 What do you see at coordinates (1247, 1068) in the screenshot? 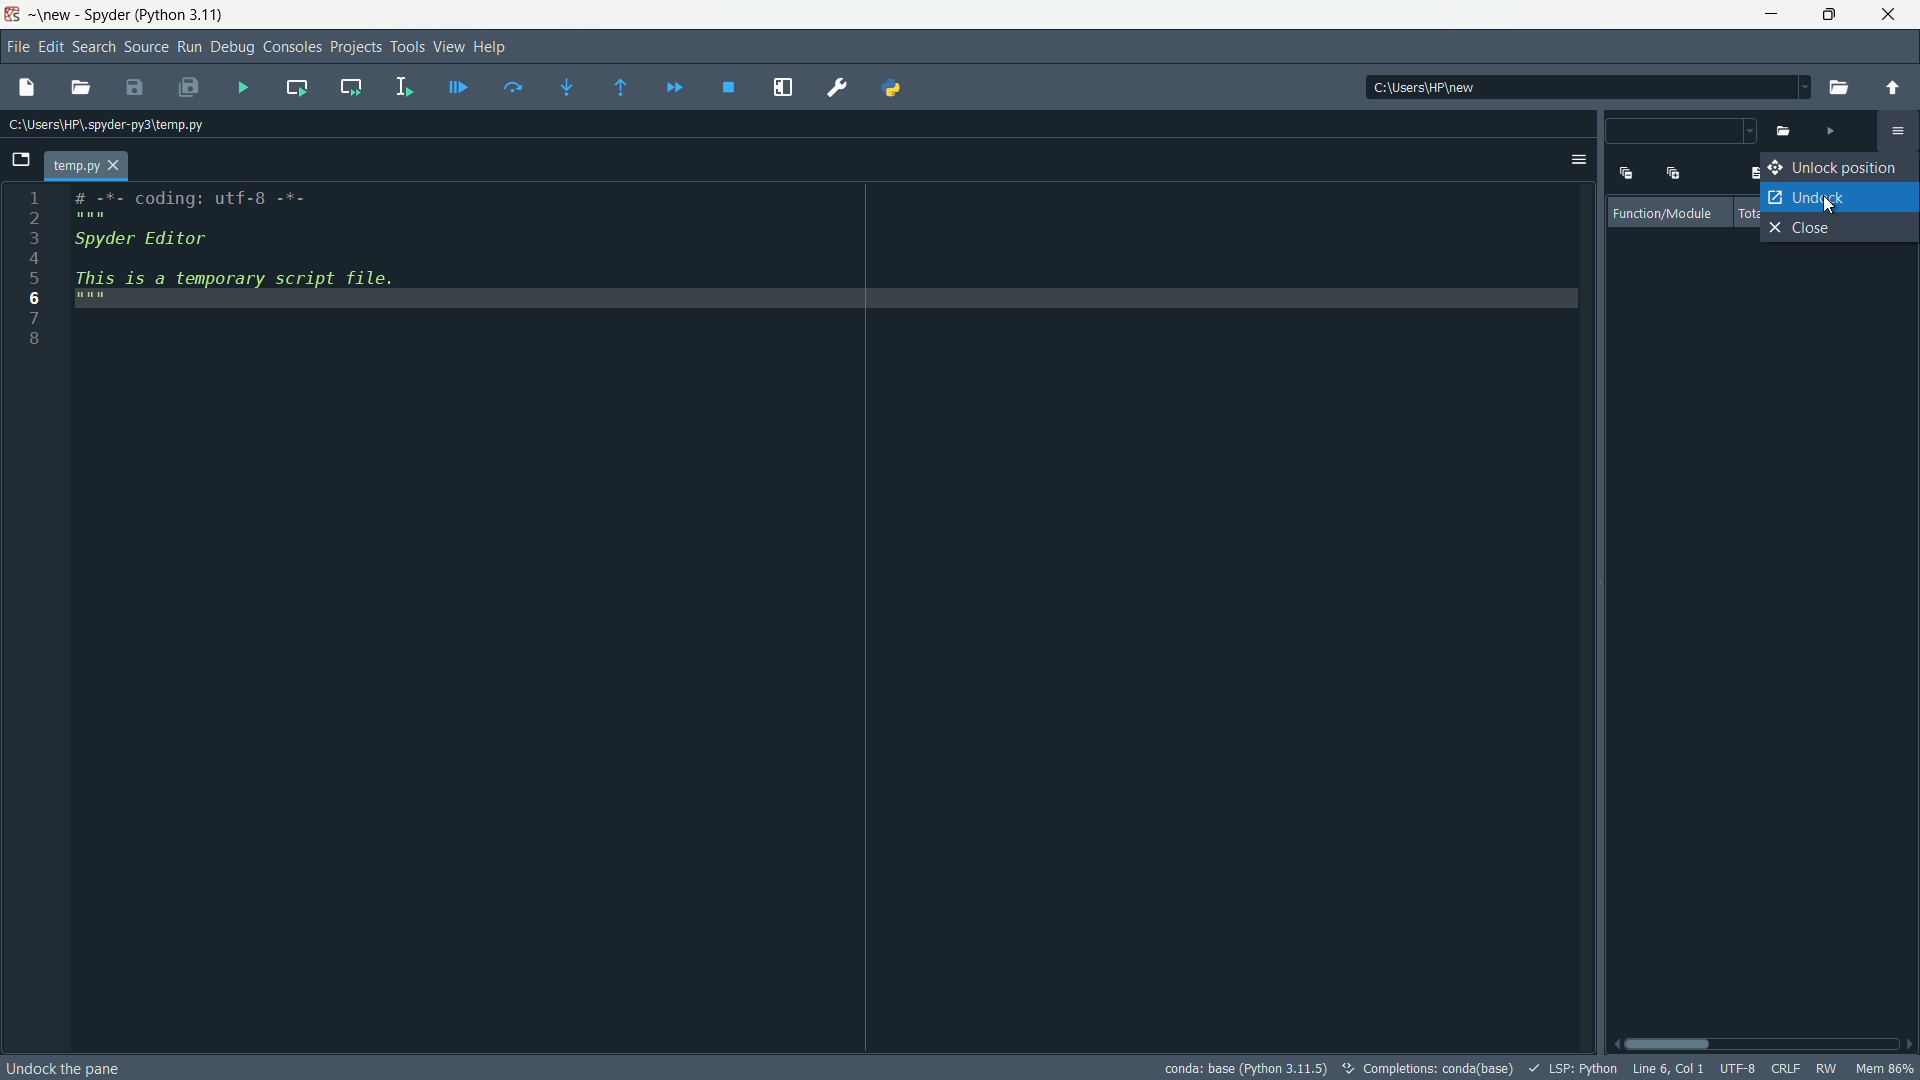
I see `conda: base (Python 3.11.5)` at bounding box center [1247, 1068].